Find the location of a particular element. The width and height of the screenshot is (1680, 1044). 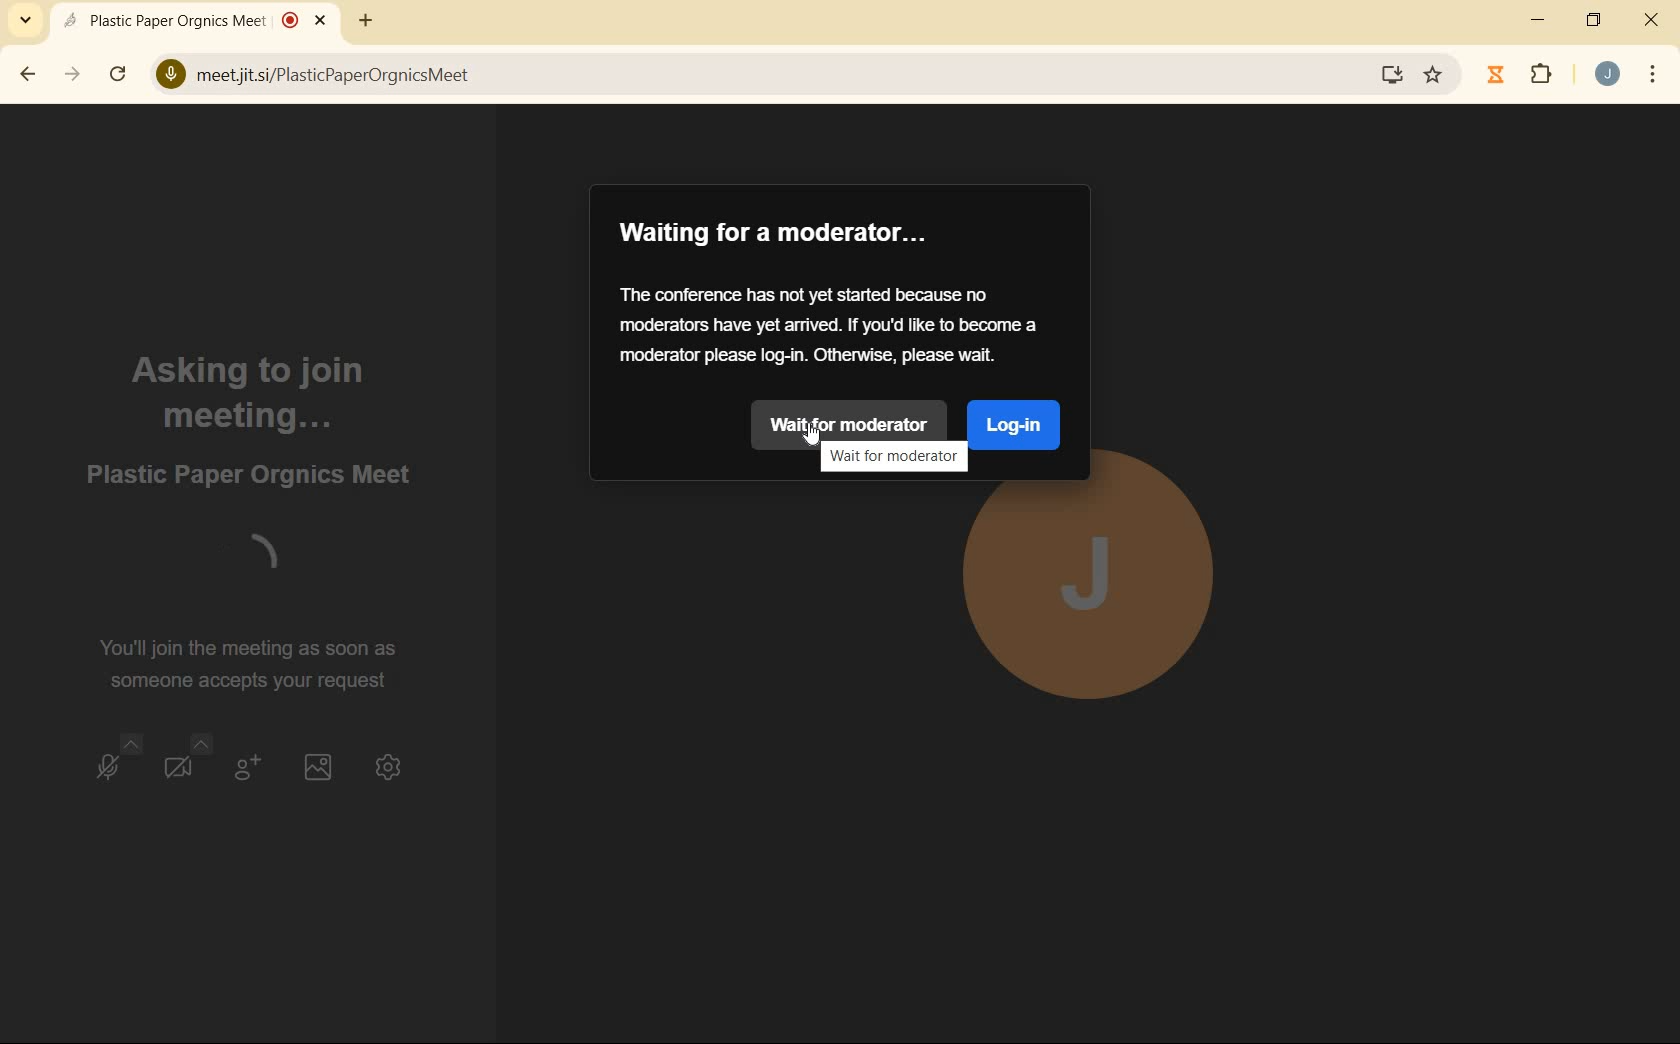

forward is located at coordinates (74, 75).